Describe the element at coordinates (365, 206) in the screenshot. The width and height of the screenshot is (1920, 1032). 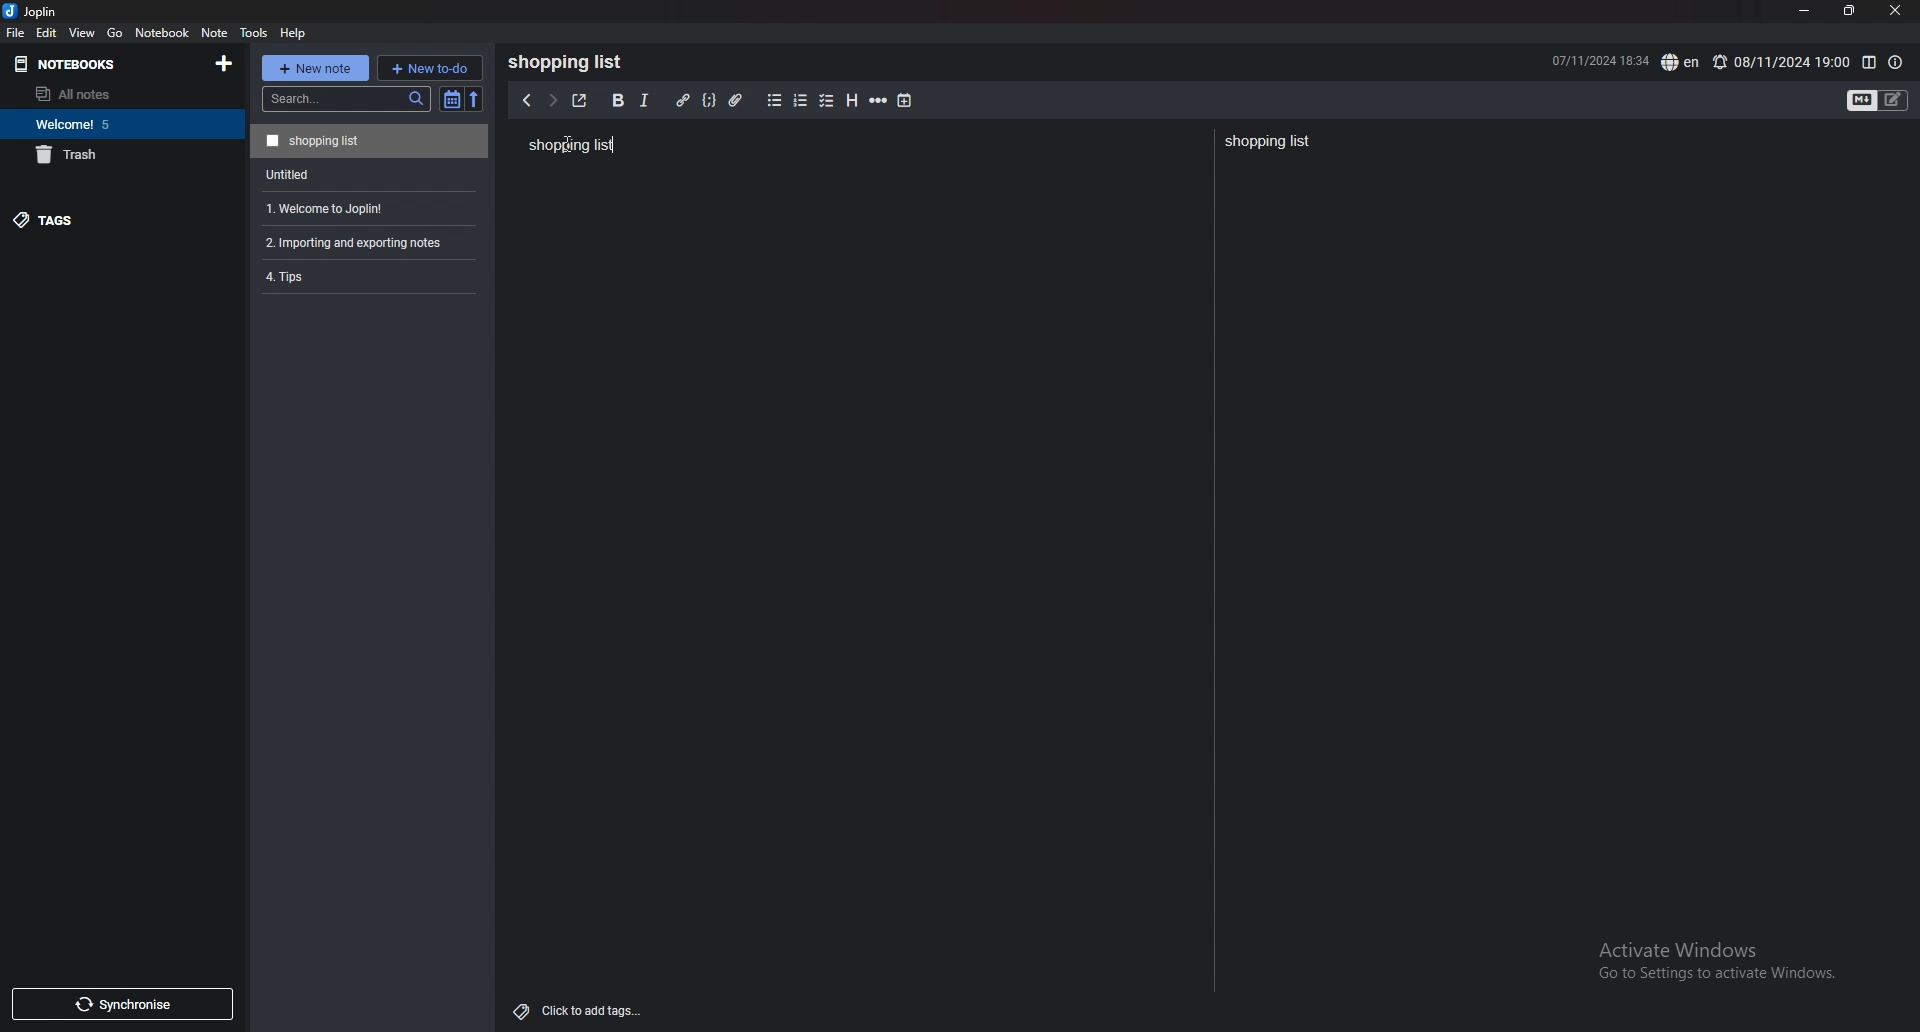
I see `1. Welcome to Joplin!` at that location.